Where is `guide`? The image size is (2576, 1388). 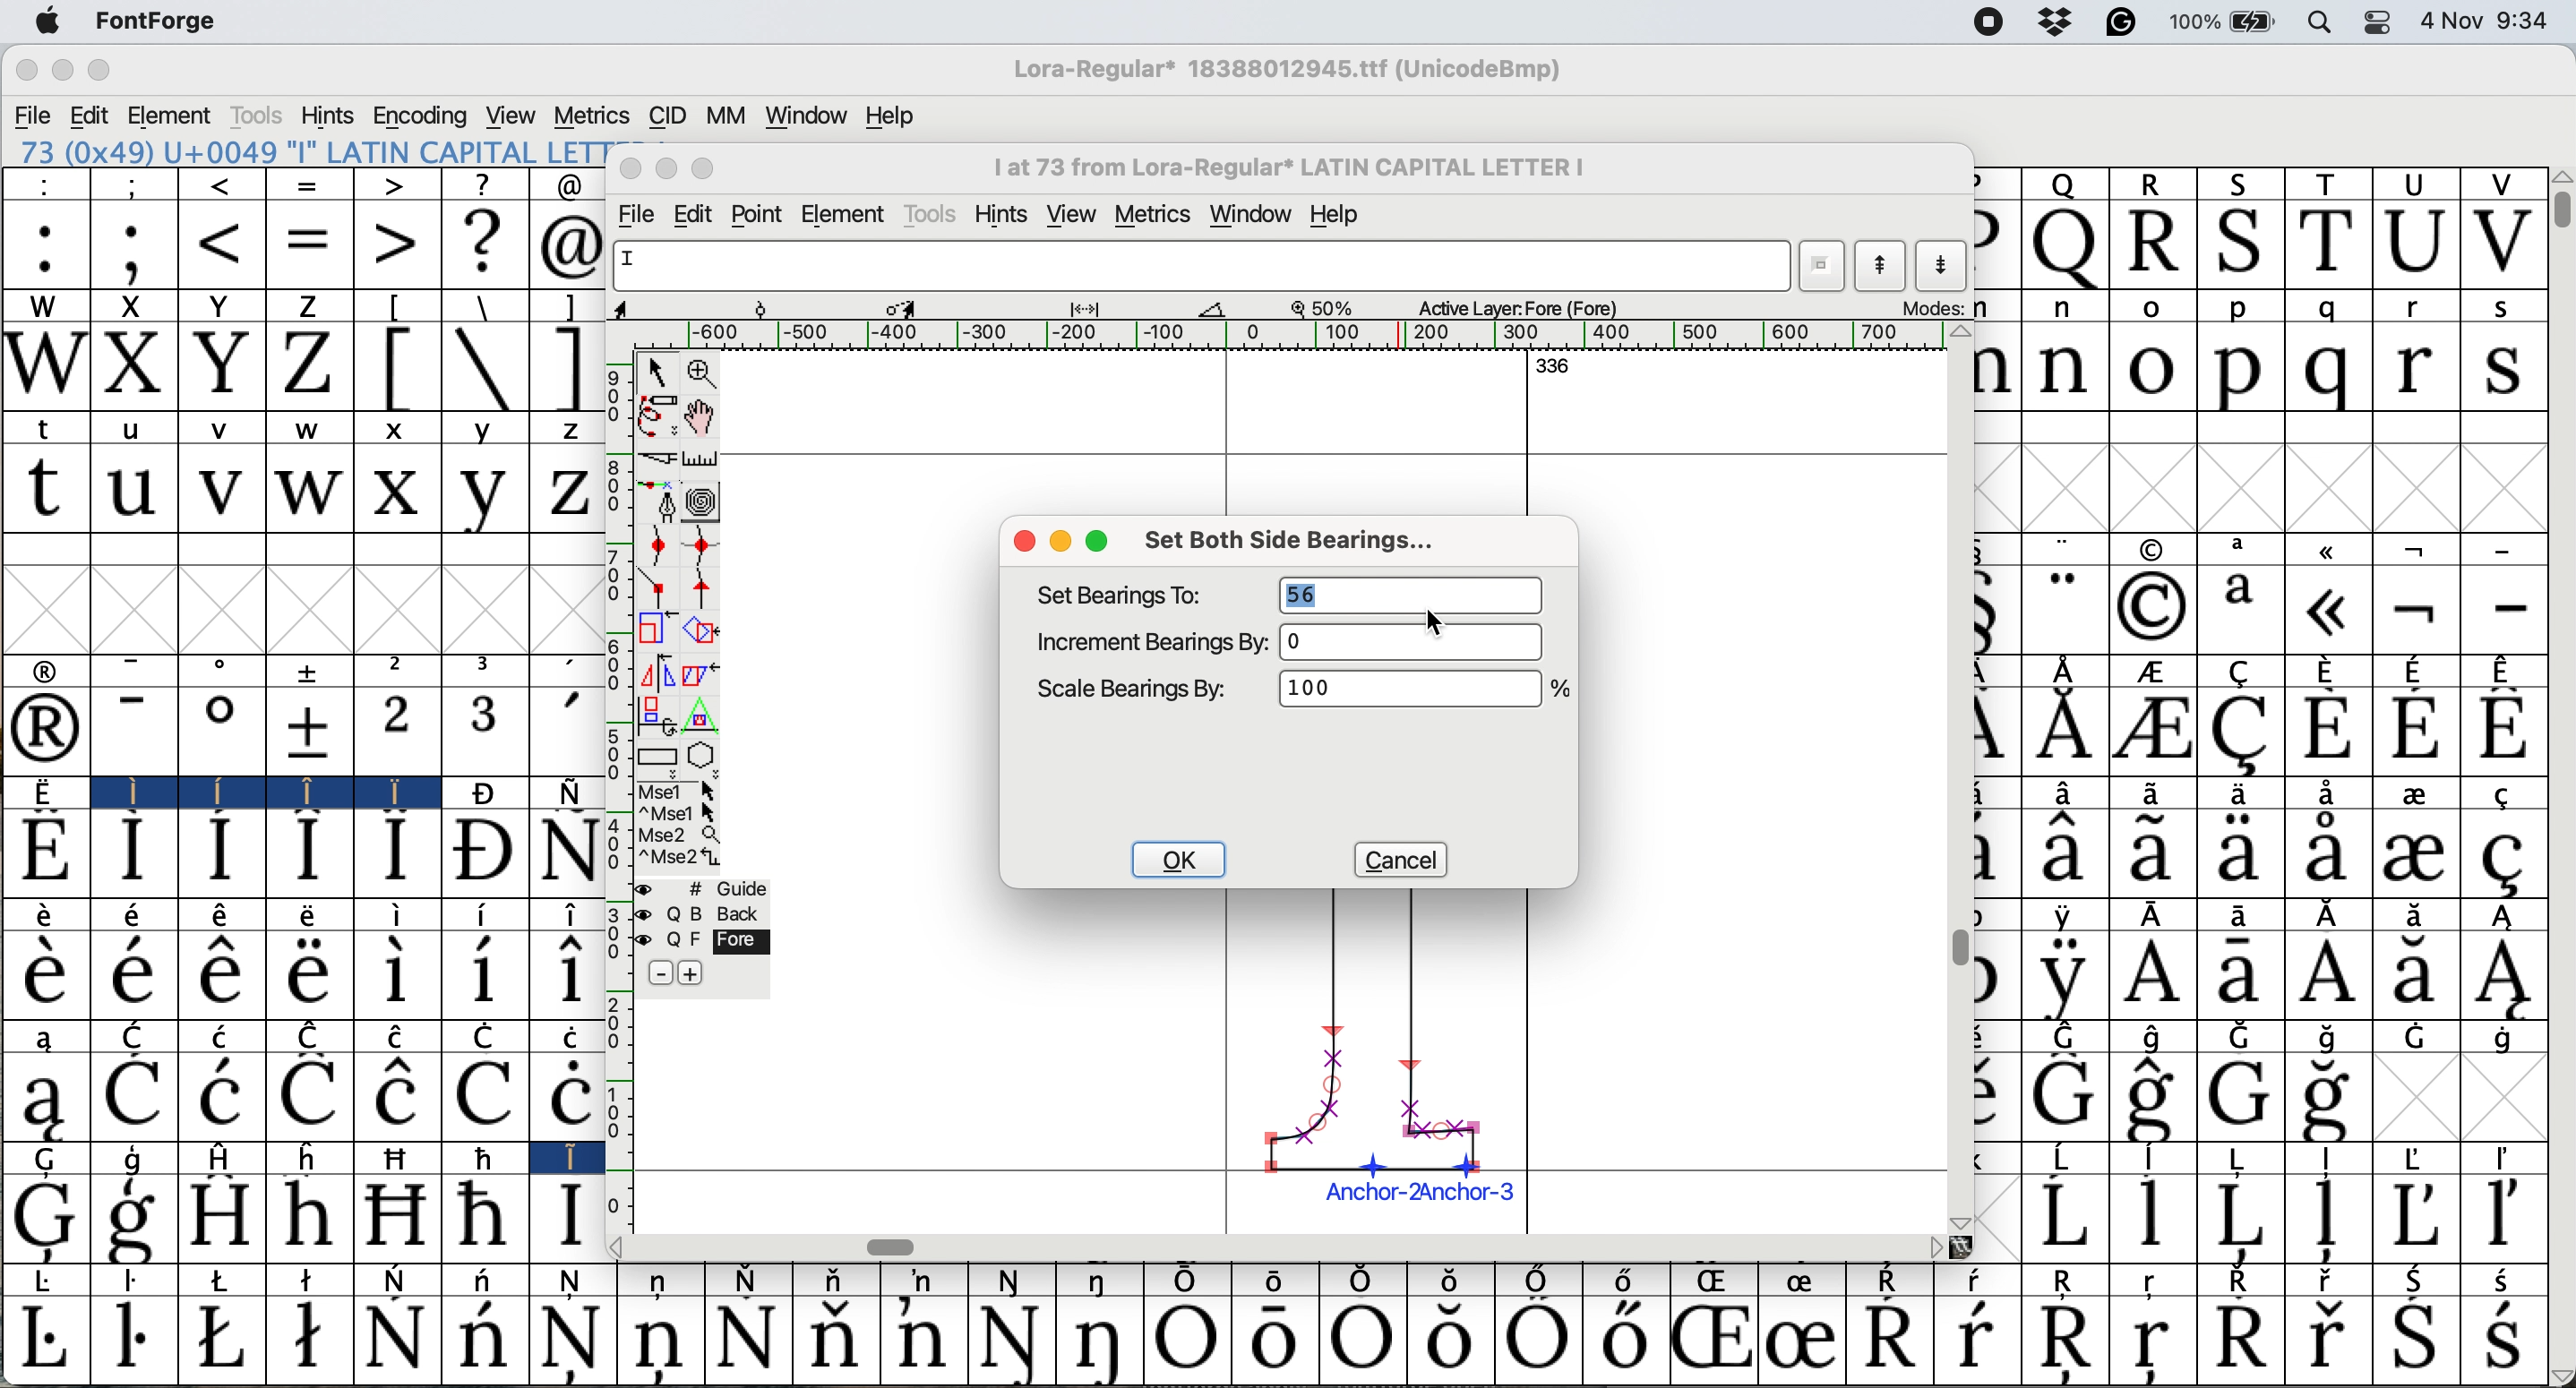 guide is located at coordinates (729, 887).